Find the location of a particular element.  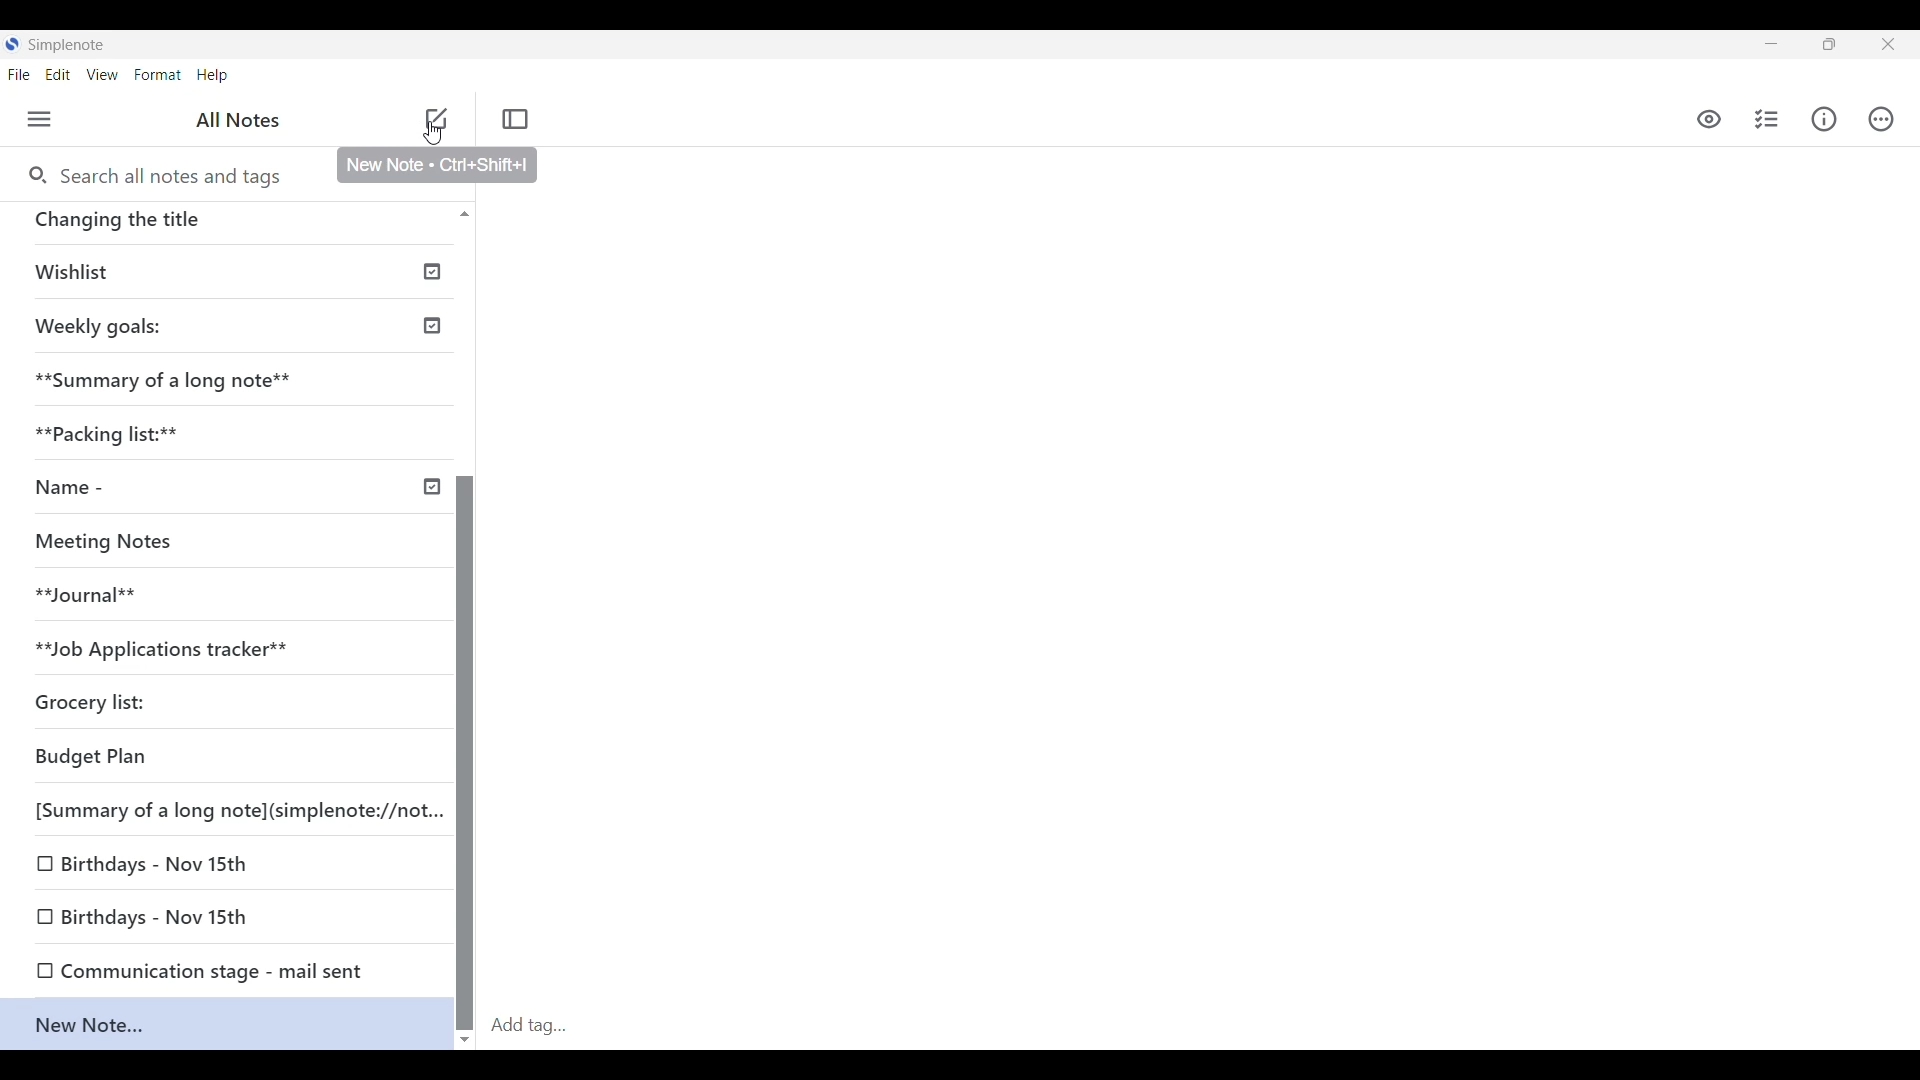

Edit menu is located at coordinates (58, 75).